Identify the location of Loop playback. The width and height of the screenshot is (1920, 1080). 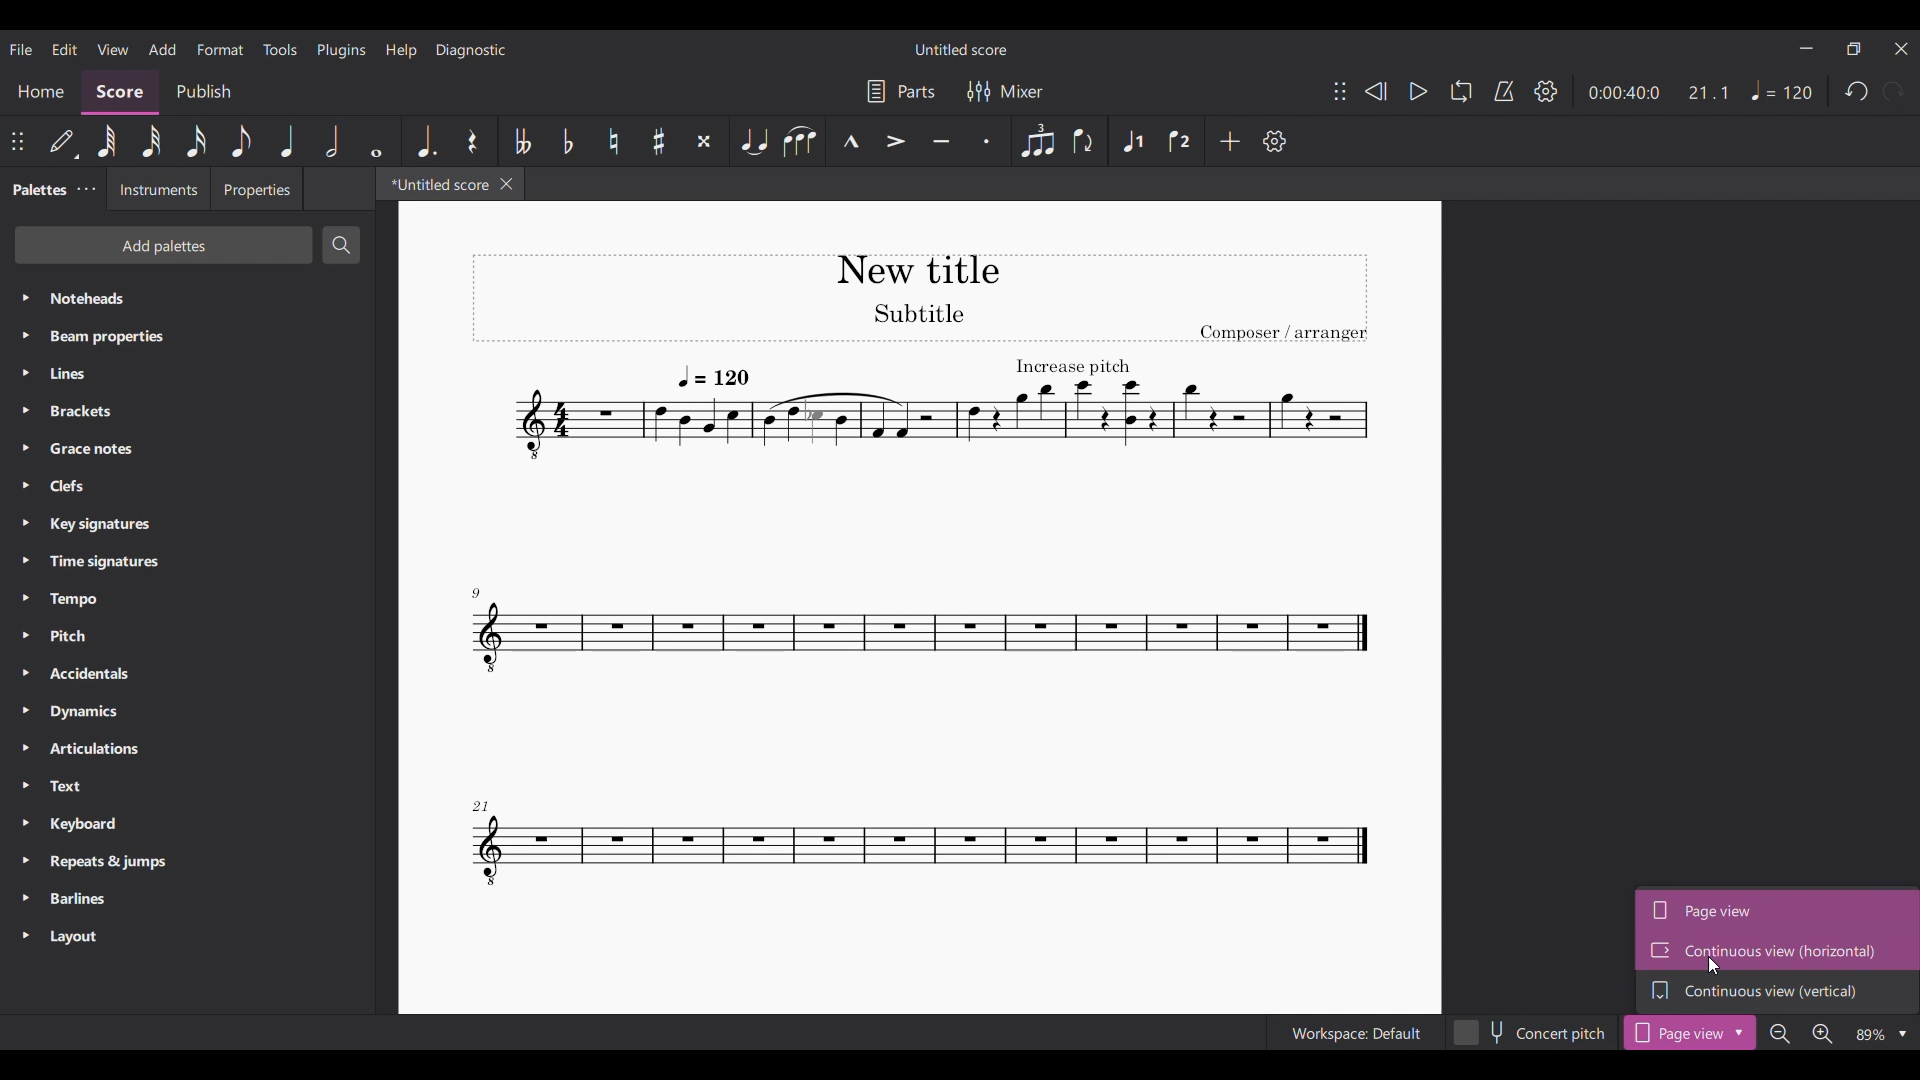
(1461, 91).